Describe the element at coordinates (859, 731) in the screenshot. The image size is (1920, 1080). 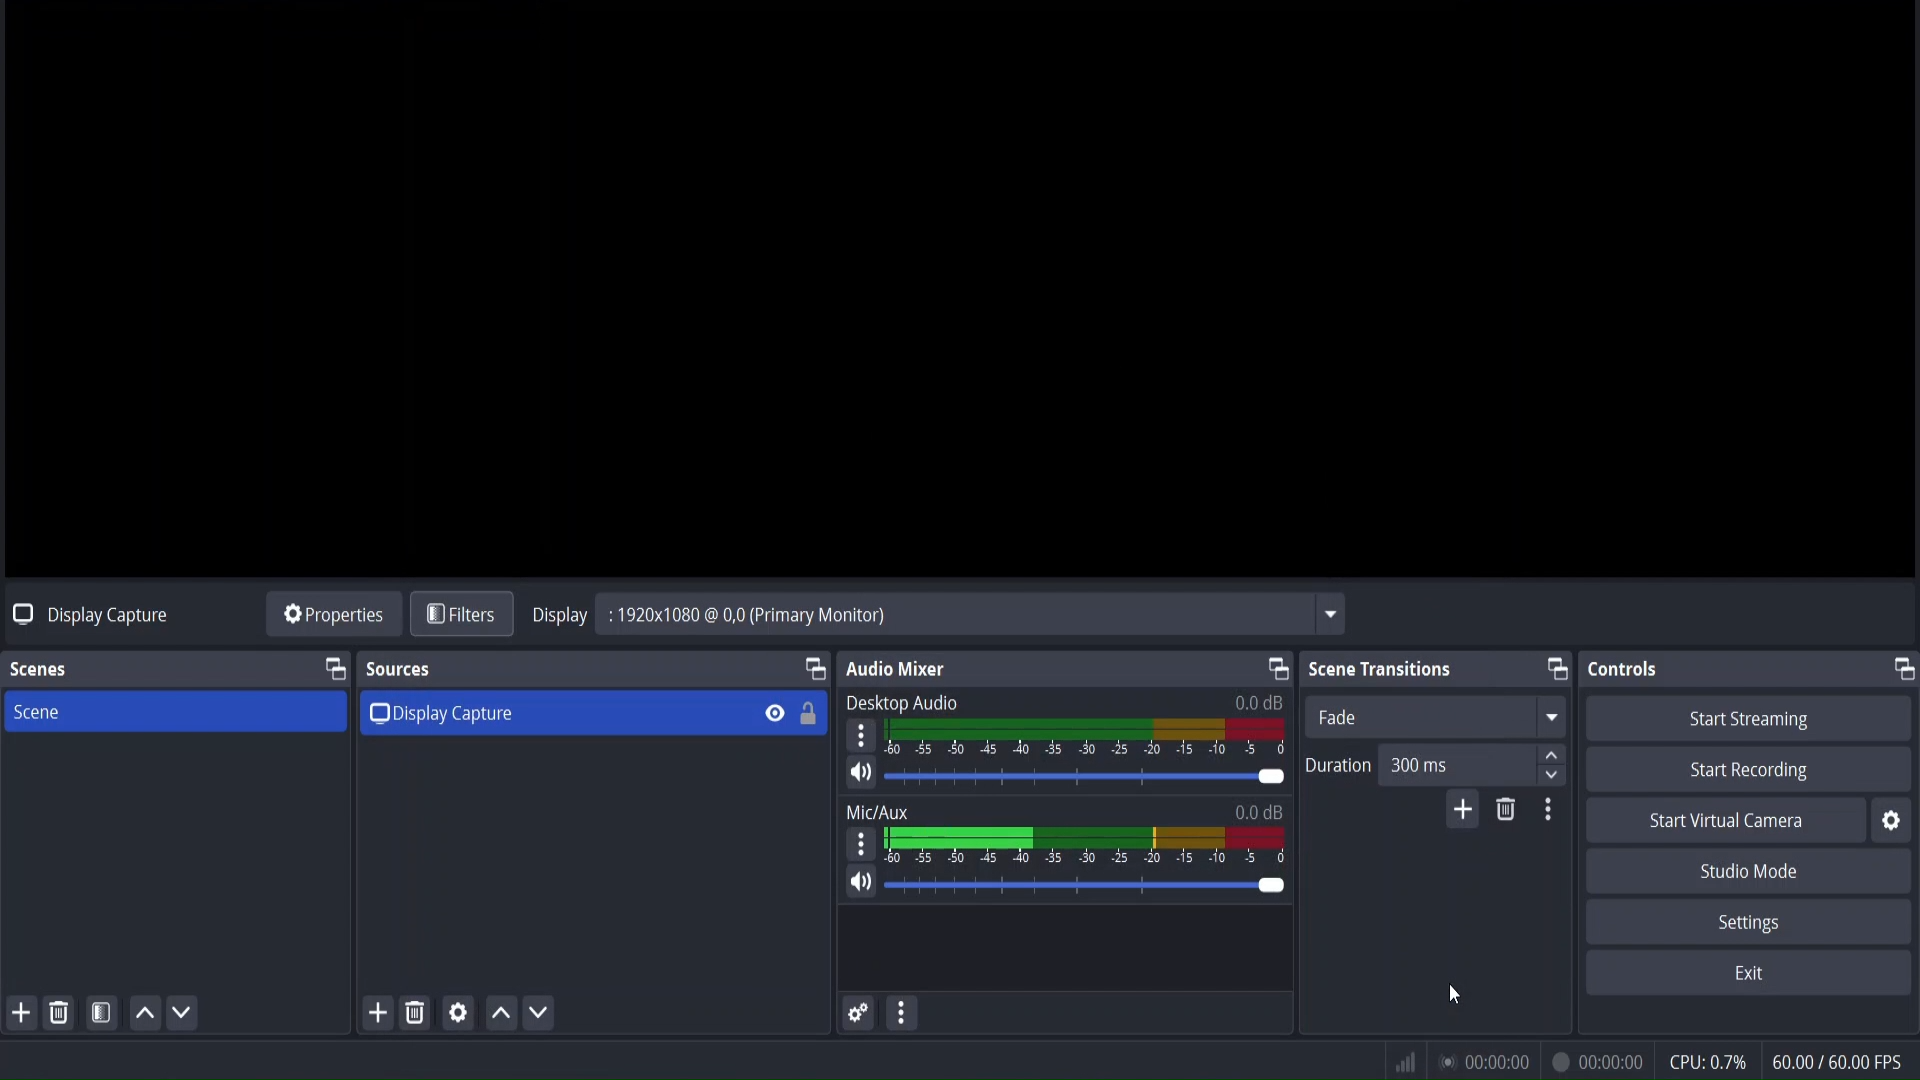
I see `settings` at that location.